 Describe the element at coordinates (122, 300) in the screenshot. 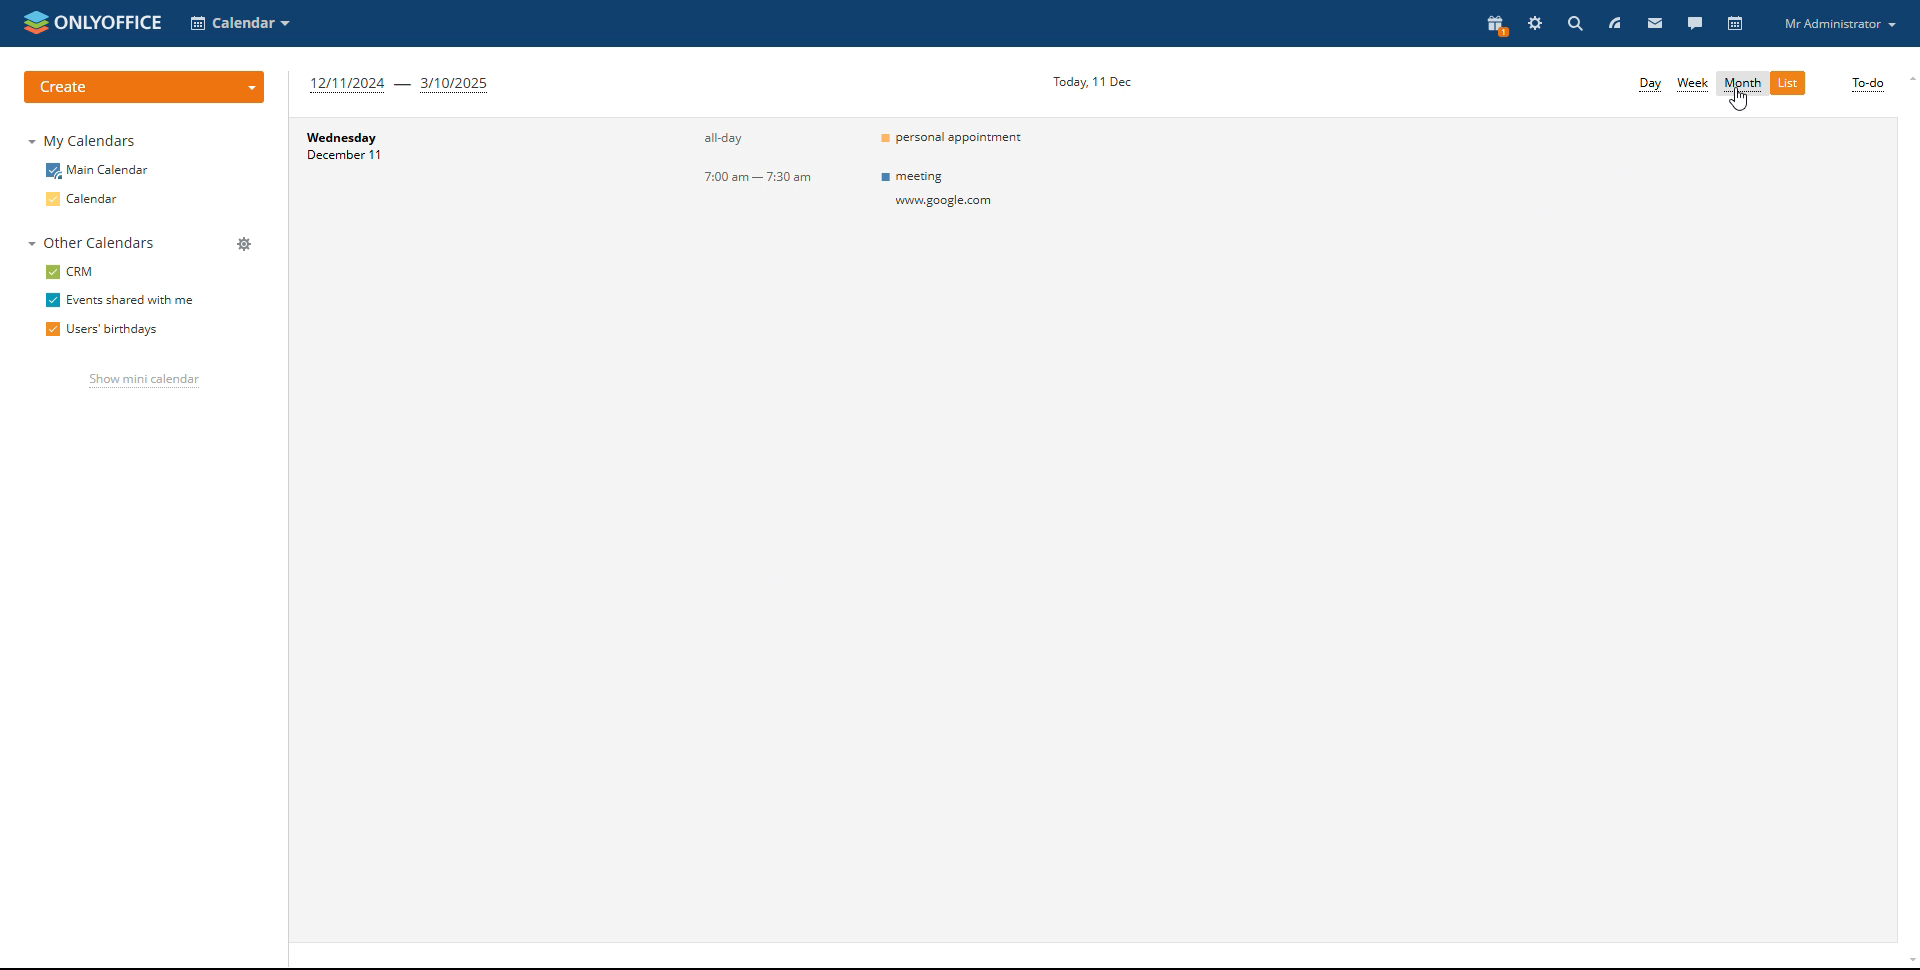

I see `evebts shared with me` at that location.